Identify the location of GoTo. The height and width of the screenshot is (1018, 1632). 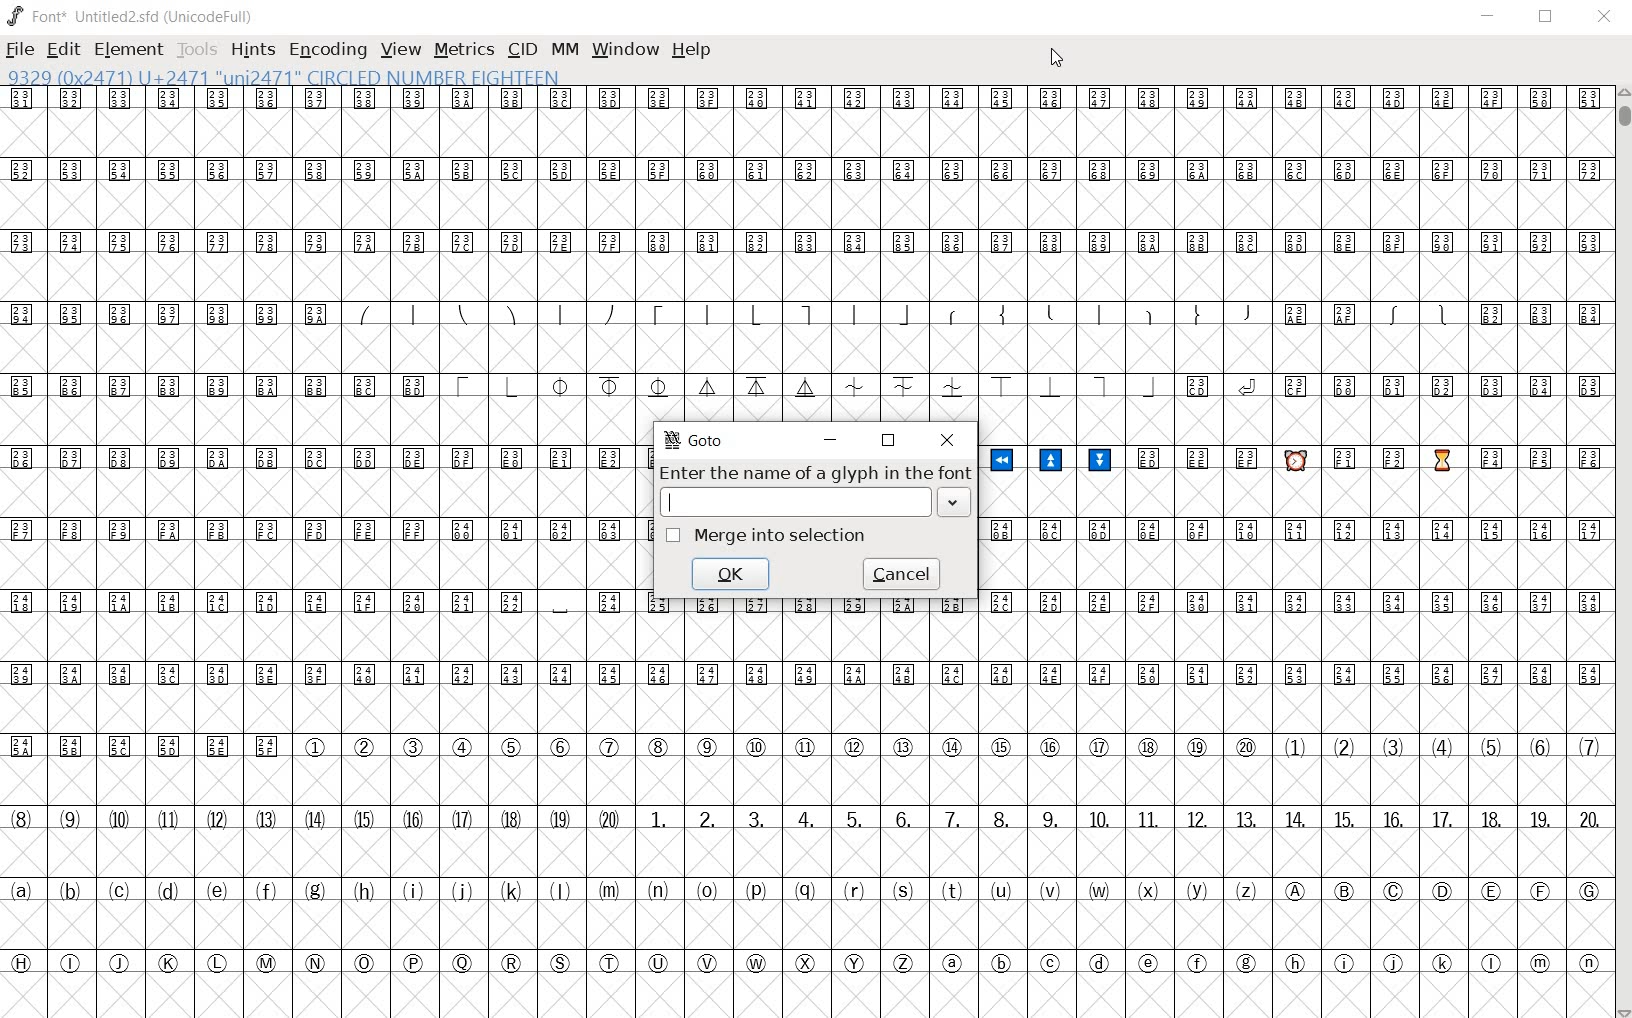
(693, 440).